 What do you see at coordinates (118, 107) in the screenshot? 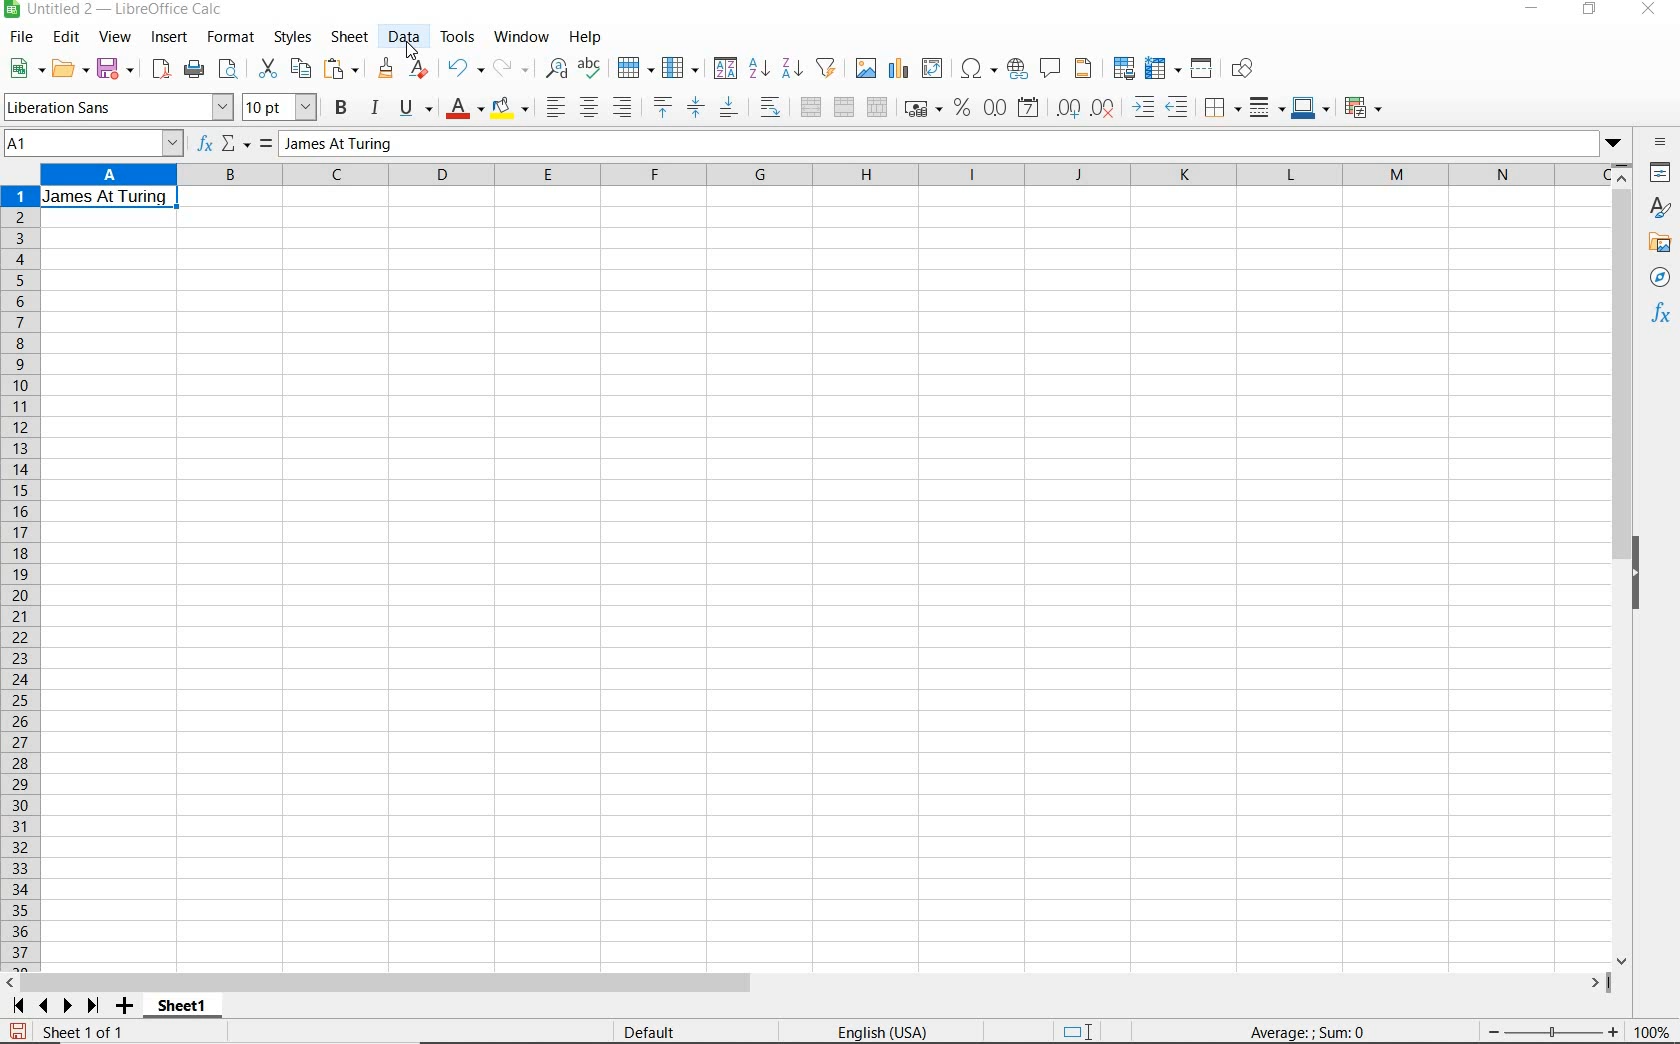
I see `font name` at bounding box center [118, 107].